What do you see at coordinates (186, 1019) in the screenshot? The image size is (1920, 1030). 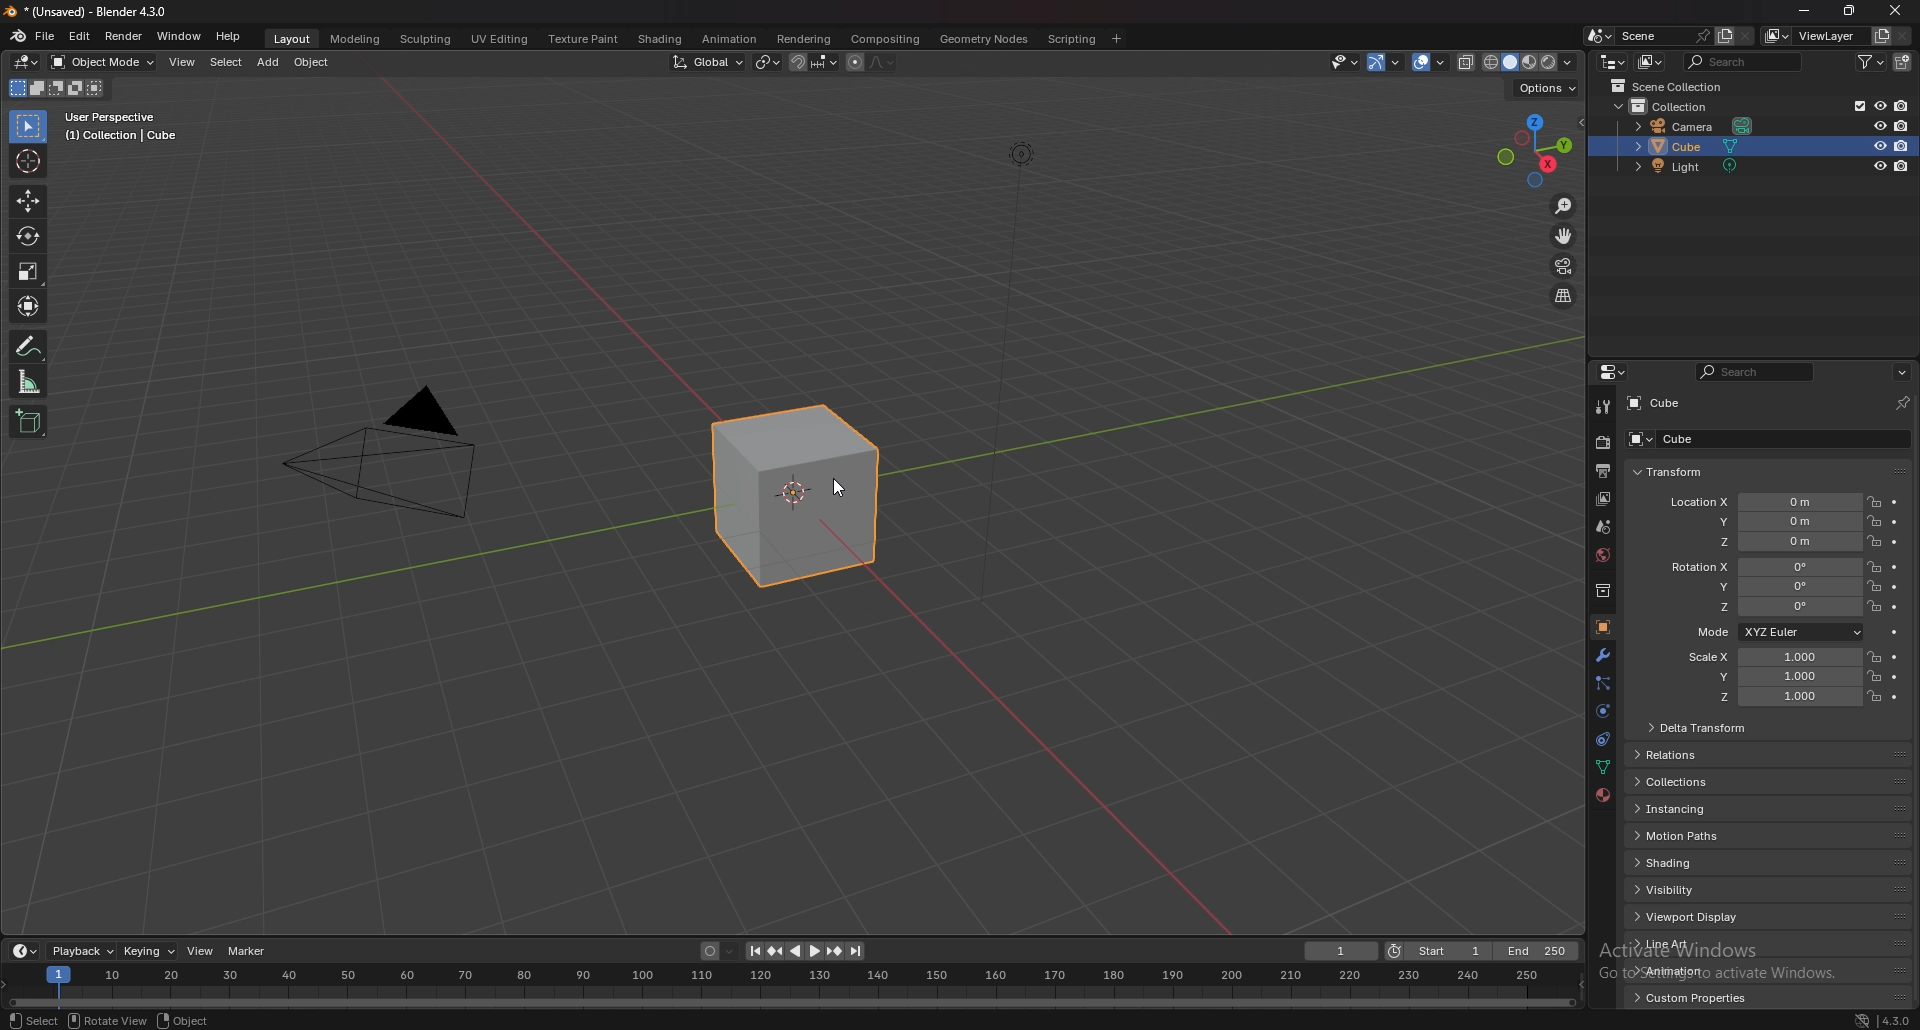 I see `object` at bounding box center [186, 1019].